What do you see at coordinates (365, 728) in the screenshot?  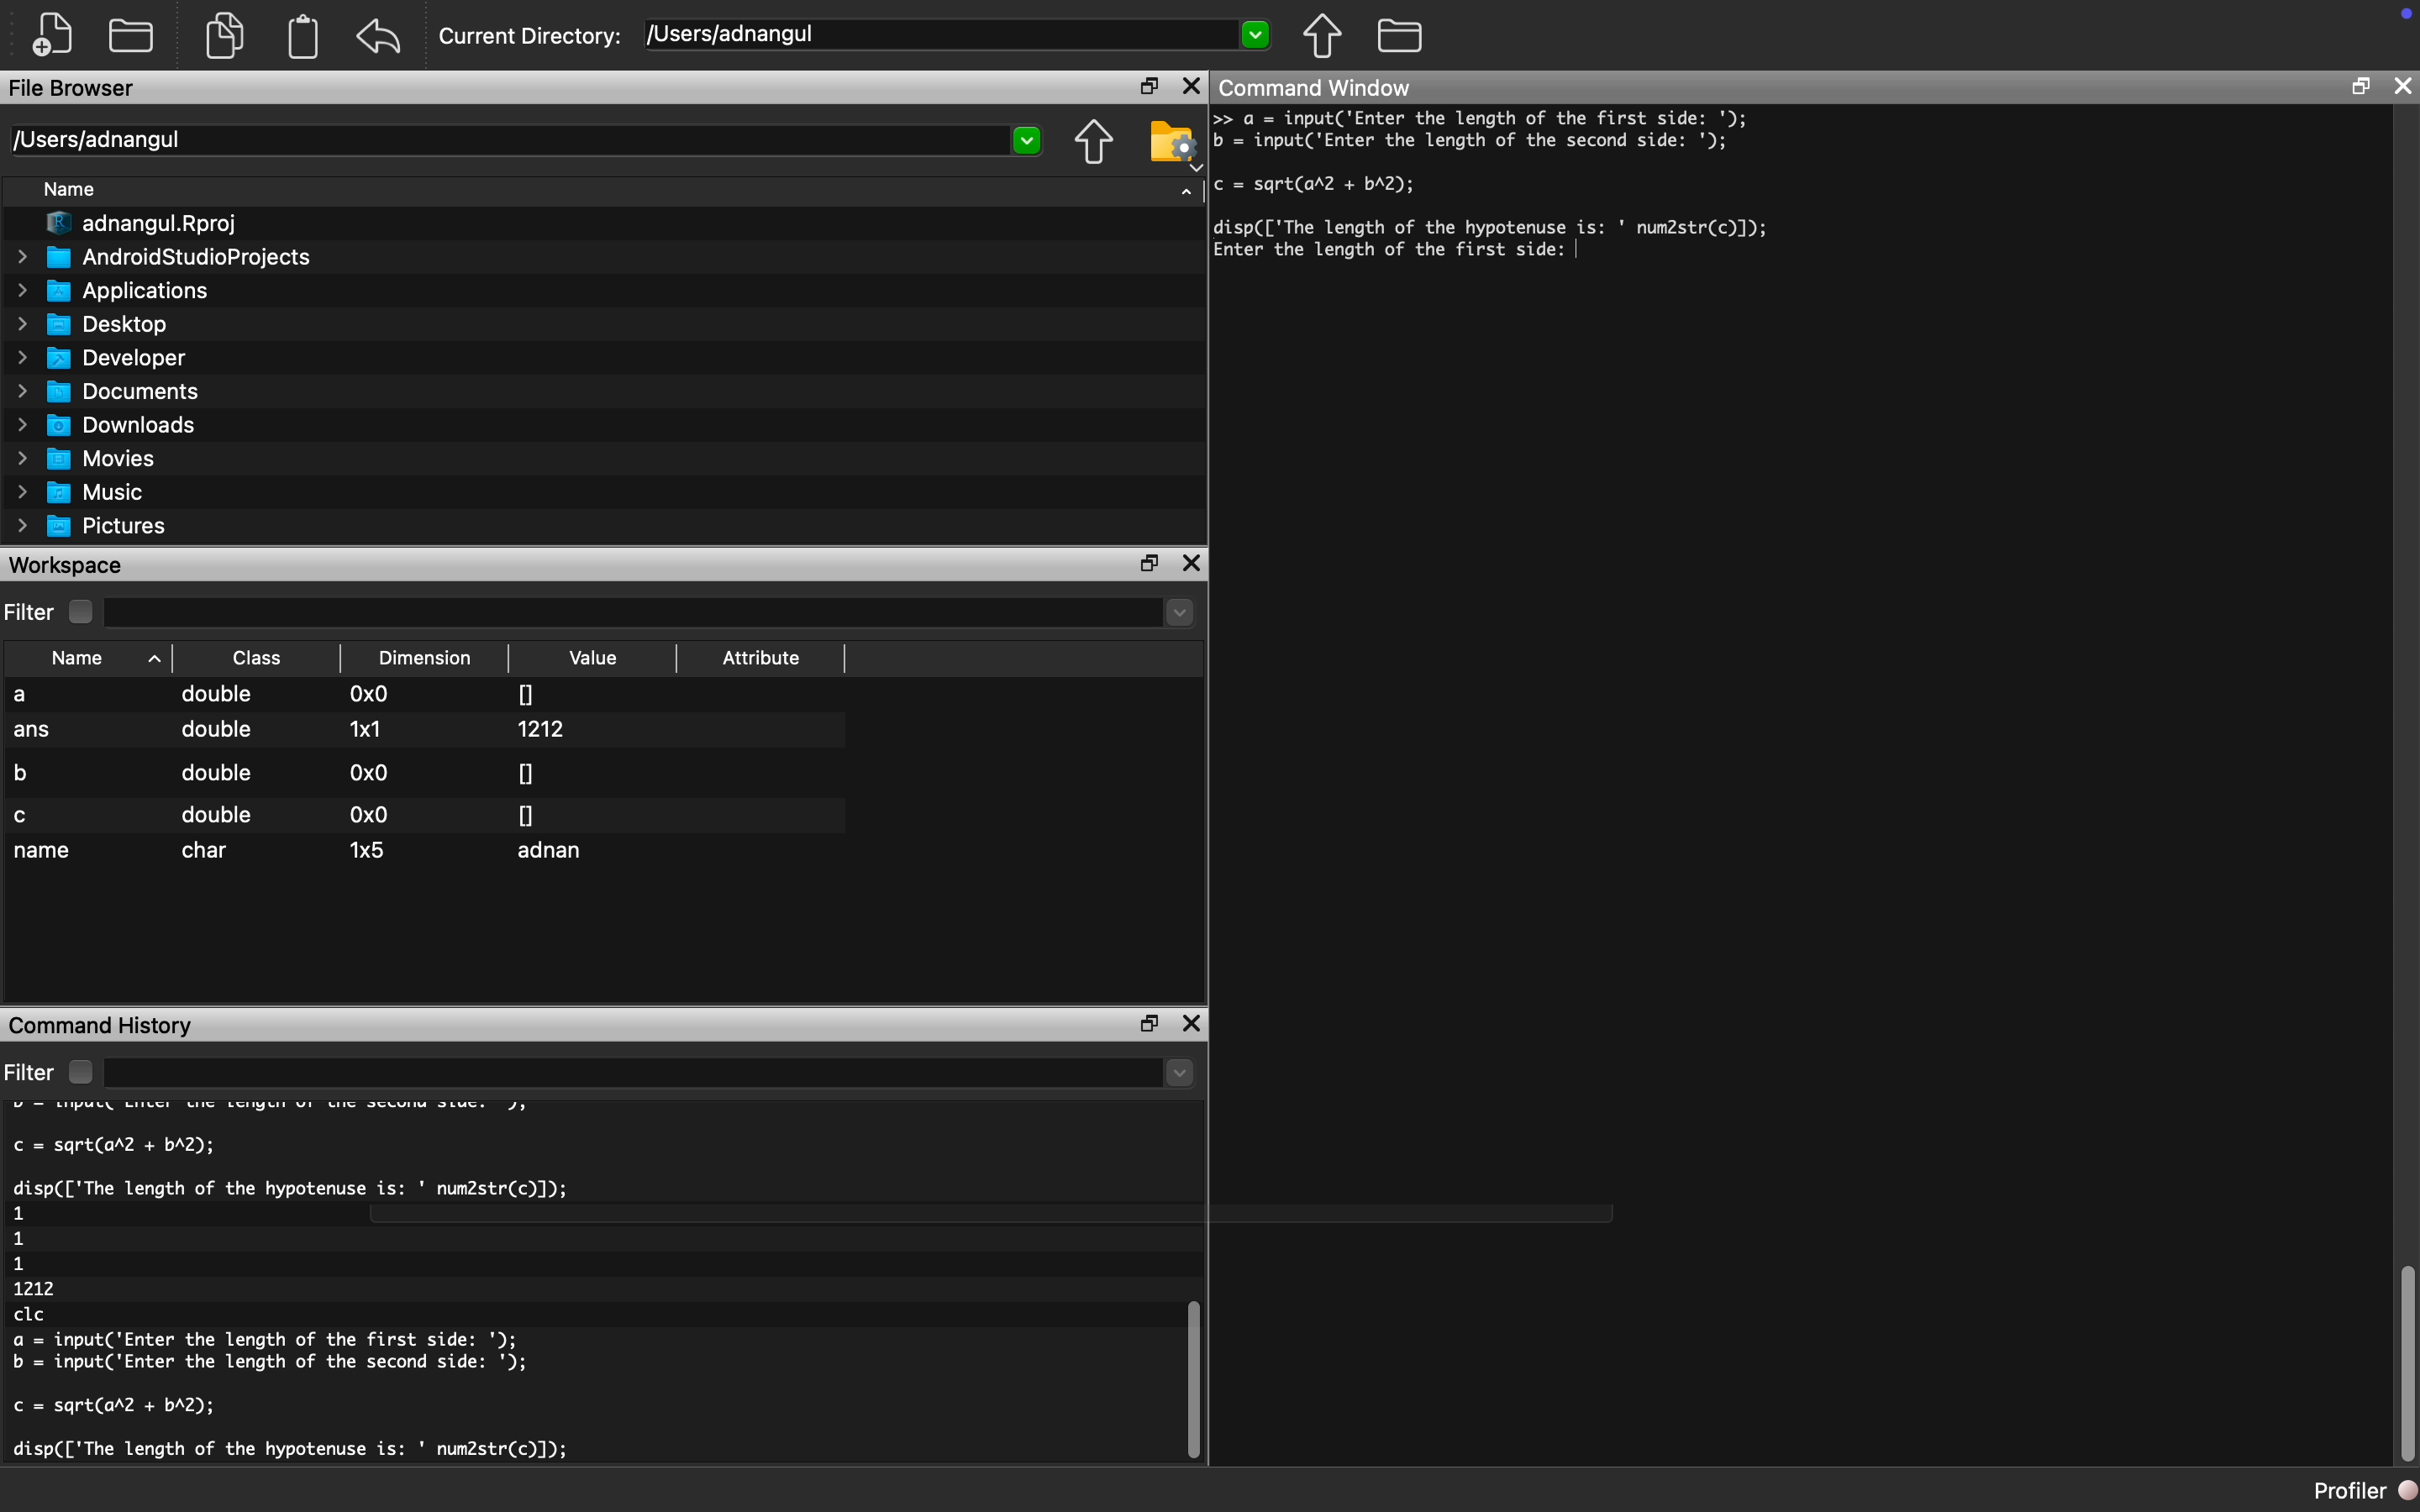 I see `1x1` at bounding box center [365, 728].